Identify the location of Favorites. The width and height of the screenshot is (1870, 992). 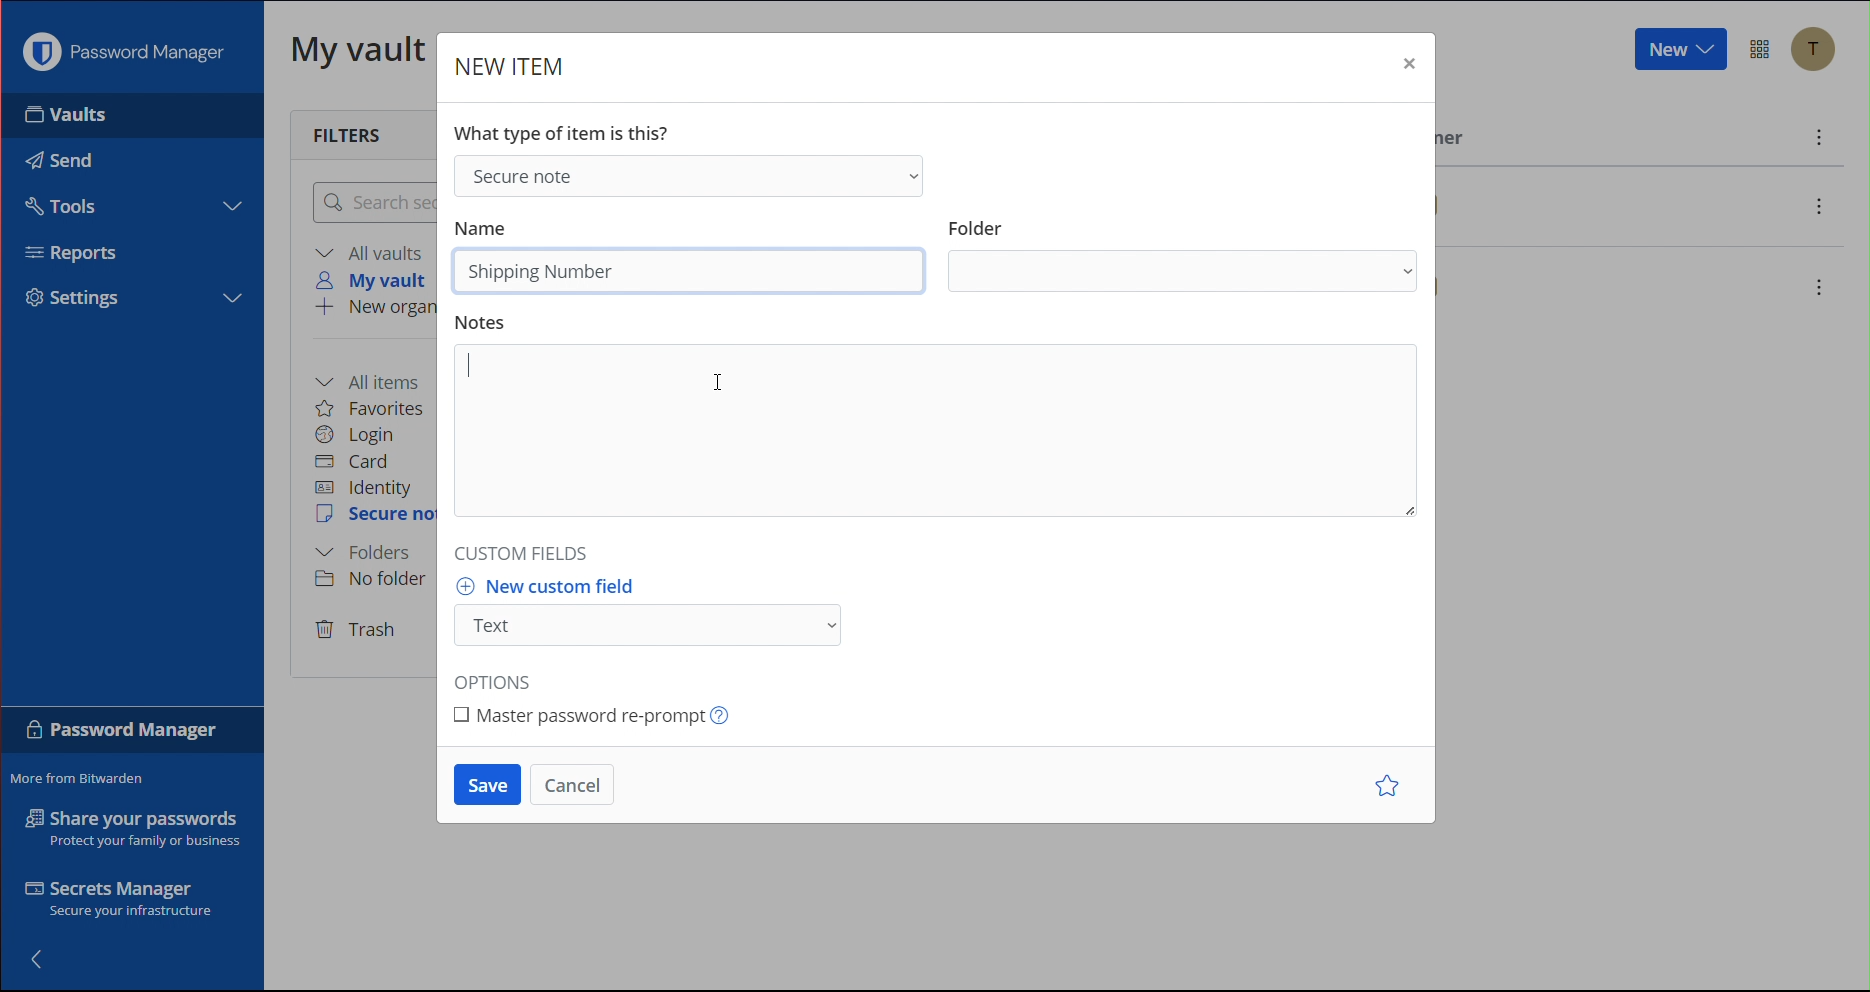
(370, 407).